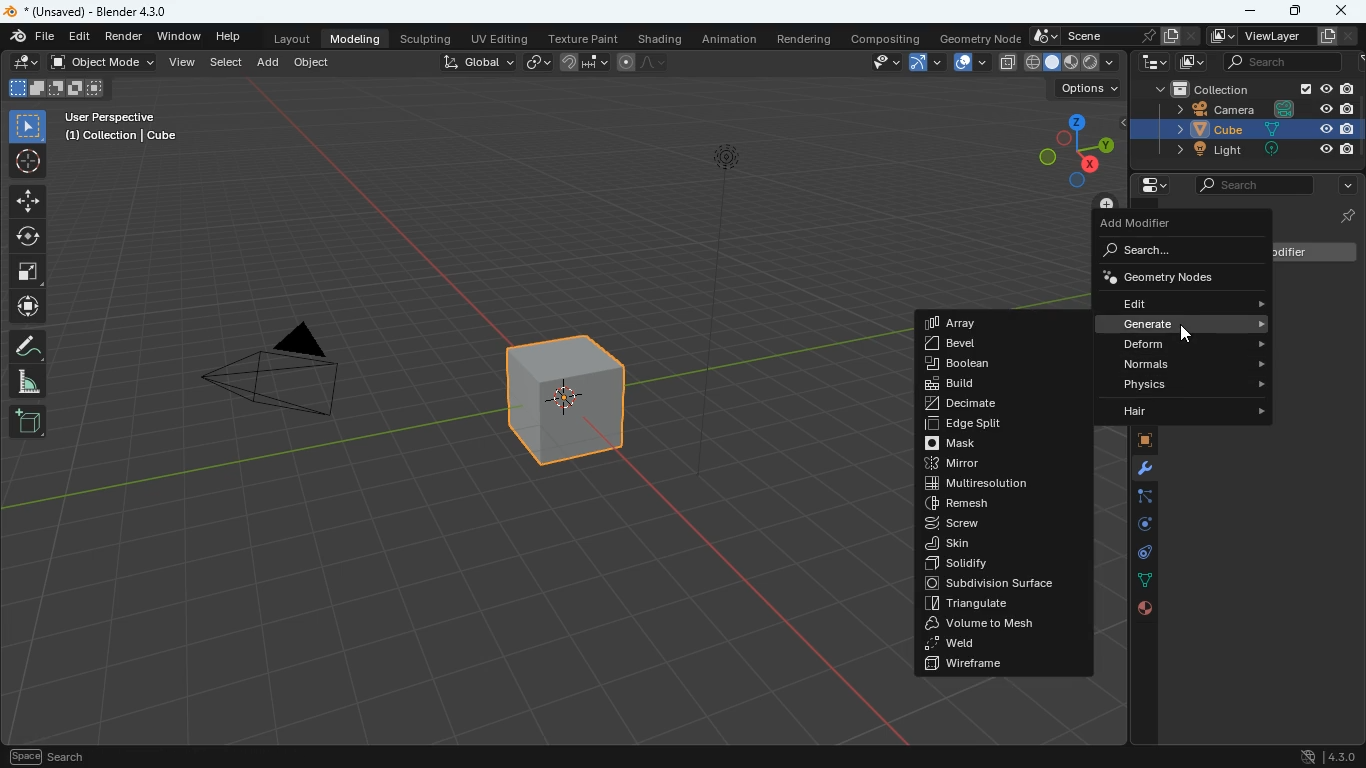 The image size is (1366, 768). I want to click on add, so click(27, 422).